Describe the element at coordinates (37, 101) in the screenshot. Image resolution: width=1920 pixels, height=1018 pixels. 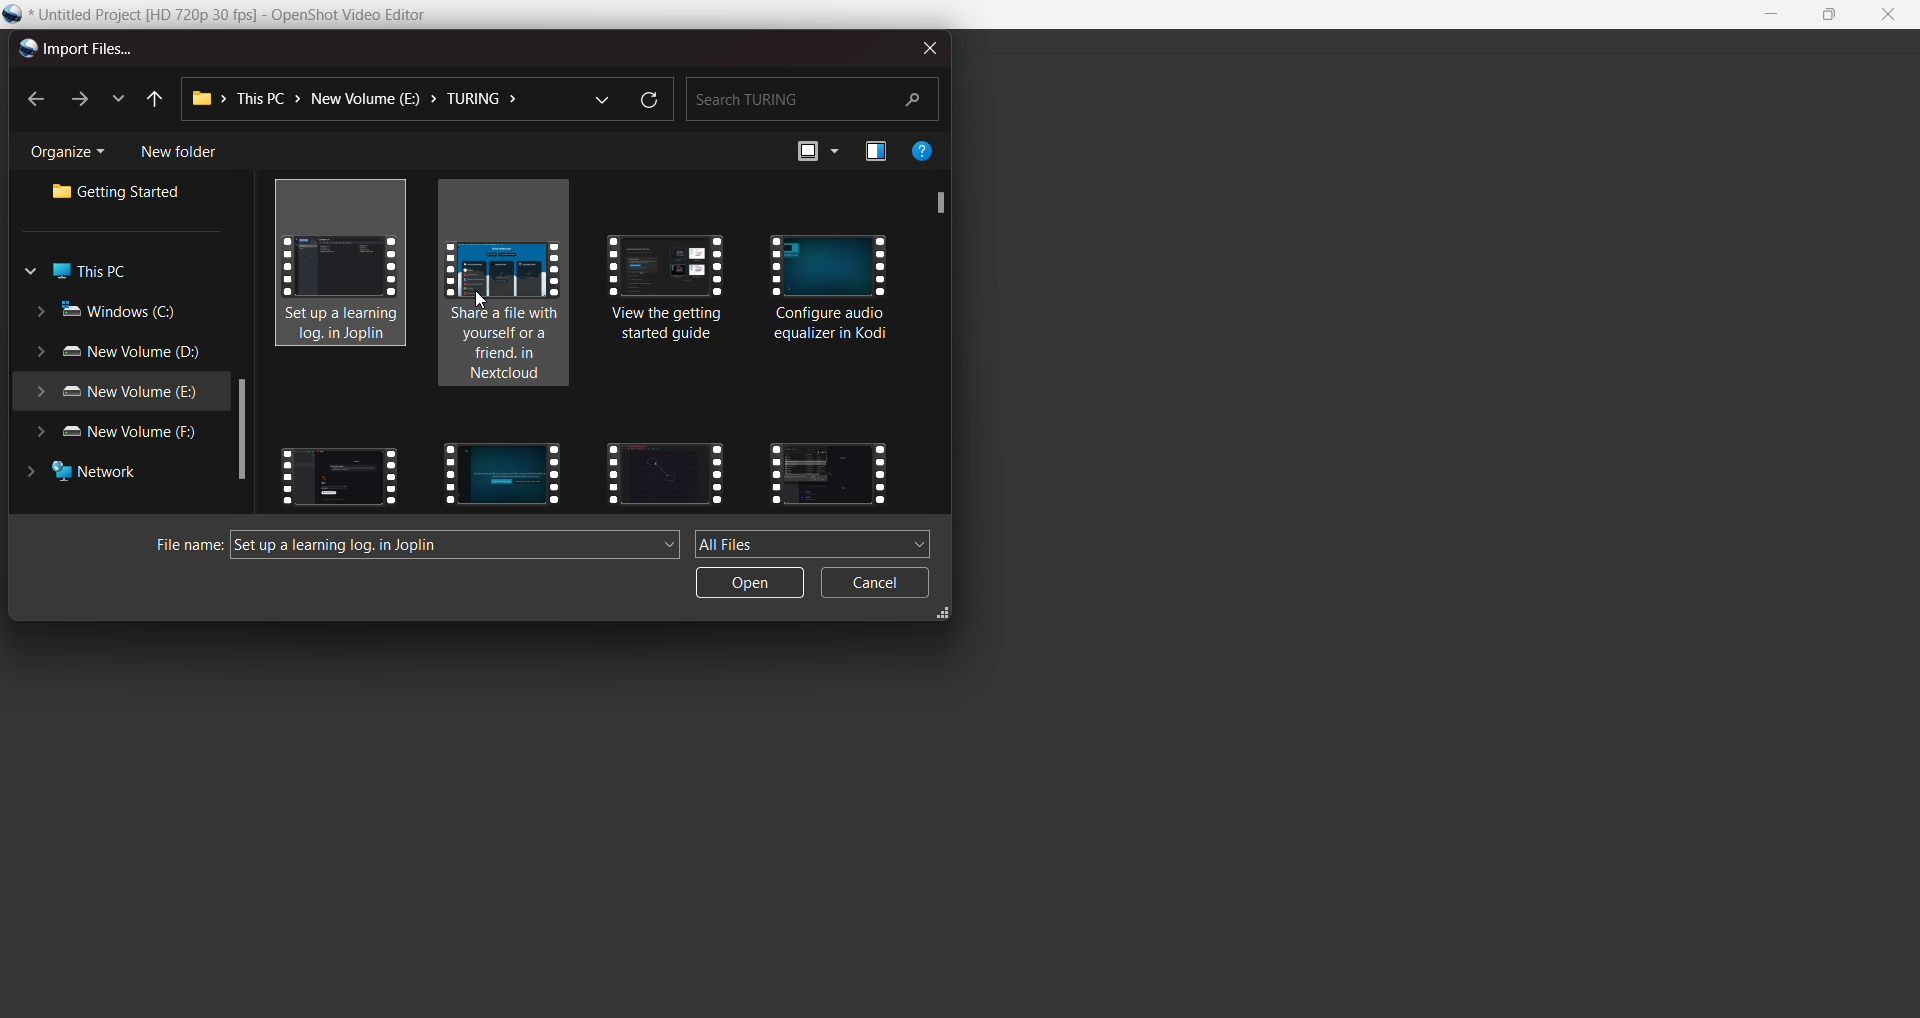
I see `back` at that location.